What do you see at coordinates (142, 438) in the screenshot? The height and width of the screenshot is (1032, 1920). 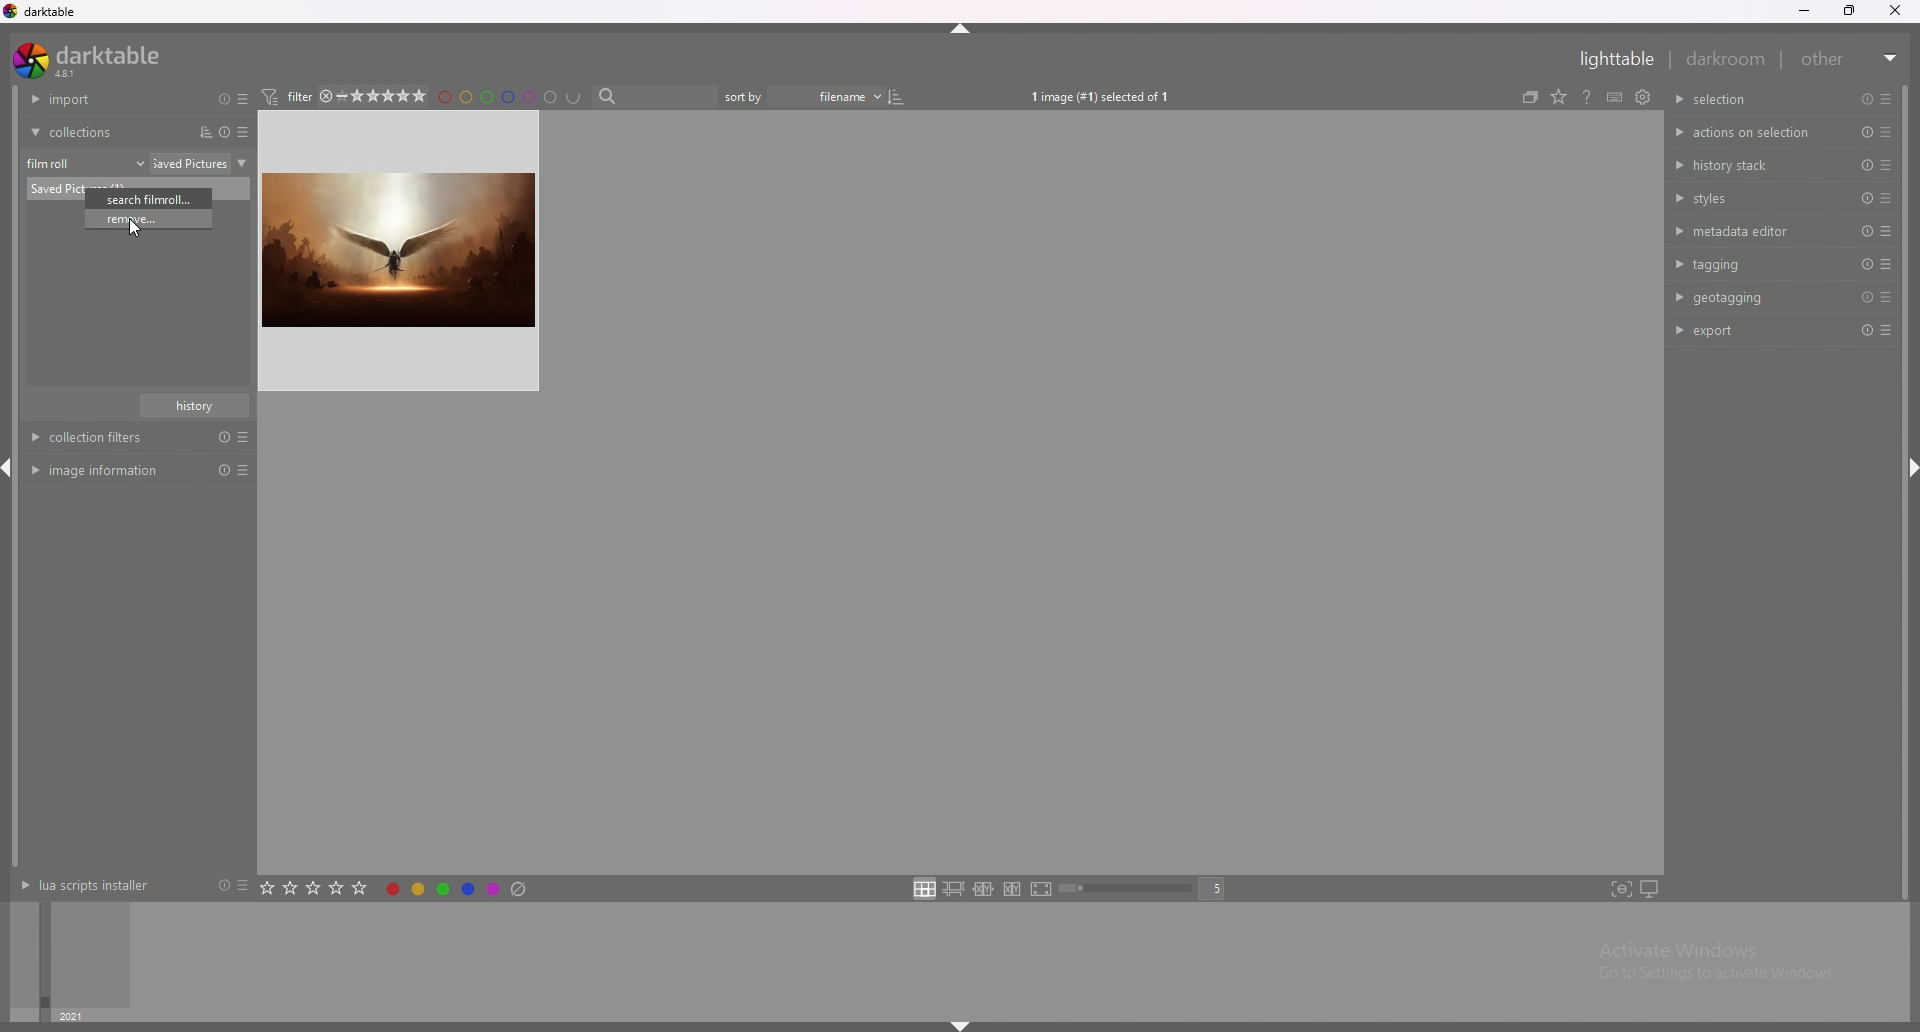 I see `Collection filters` at bounding box center [142, 438].